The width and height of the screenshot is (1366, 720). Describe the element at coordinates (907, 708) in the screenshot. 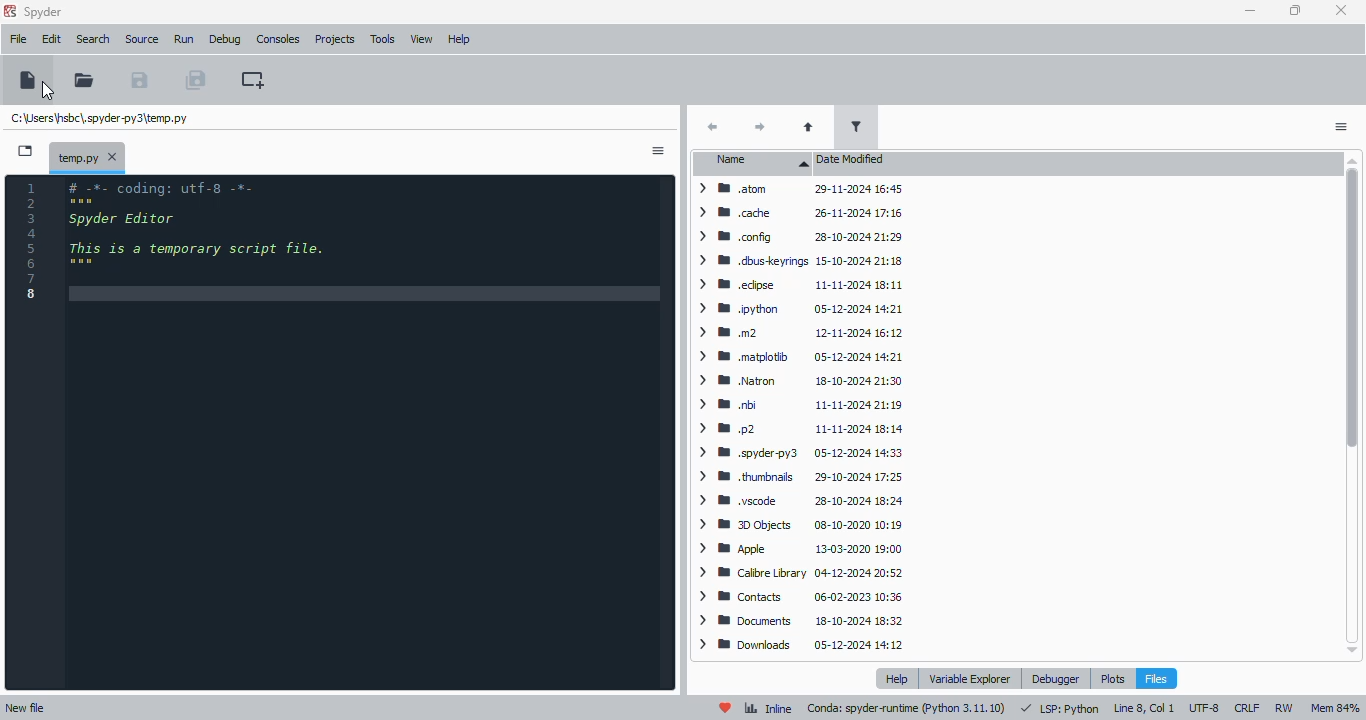

I see `conda: spyder-runtime (python 3. 11. 10)` at that location.